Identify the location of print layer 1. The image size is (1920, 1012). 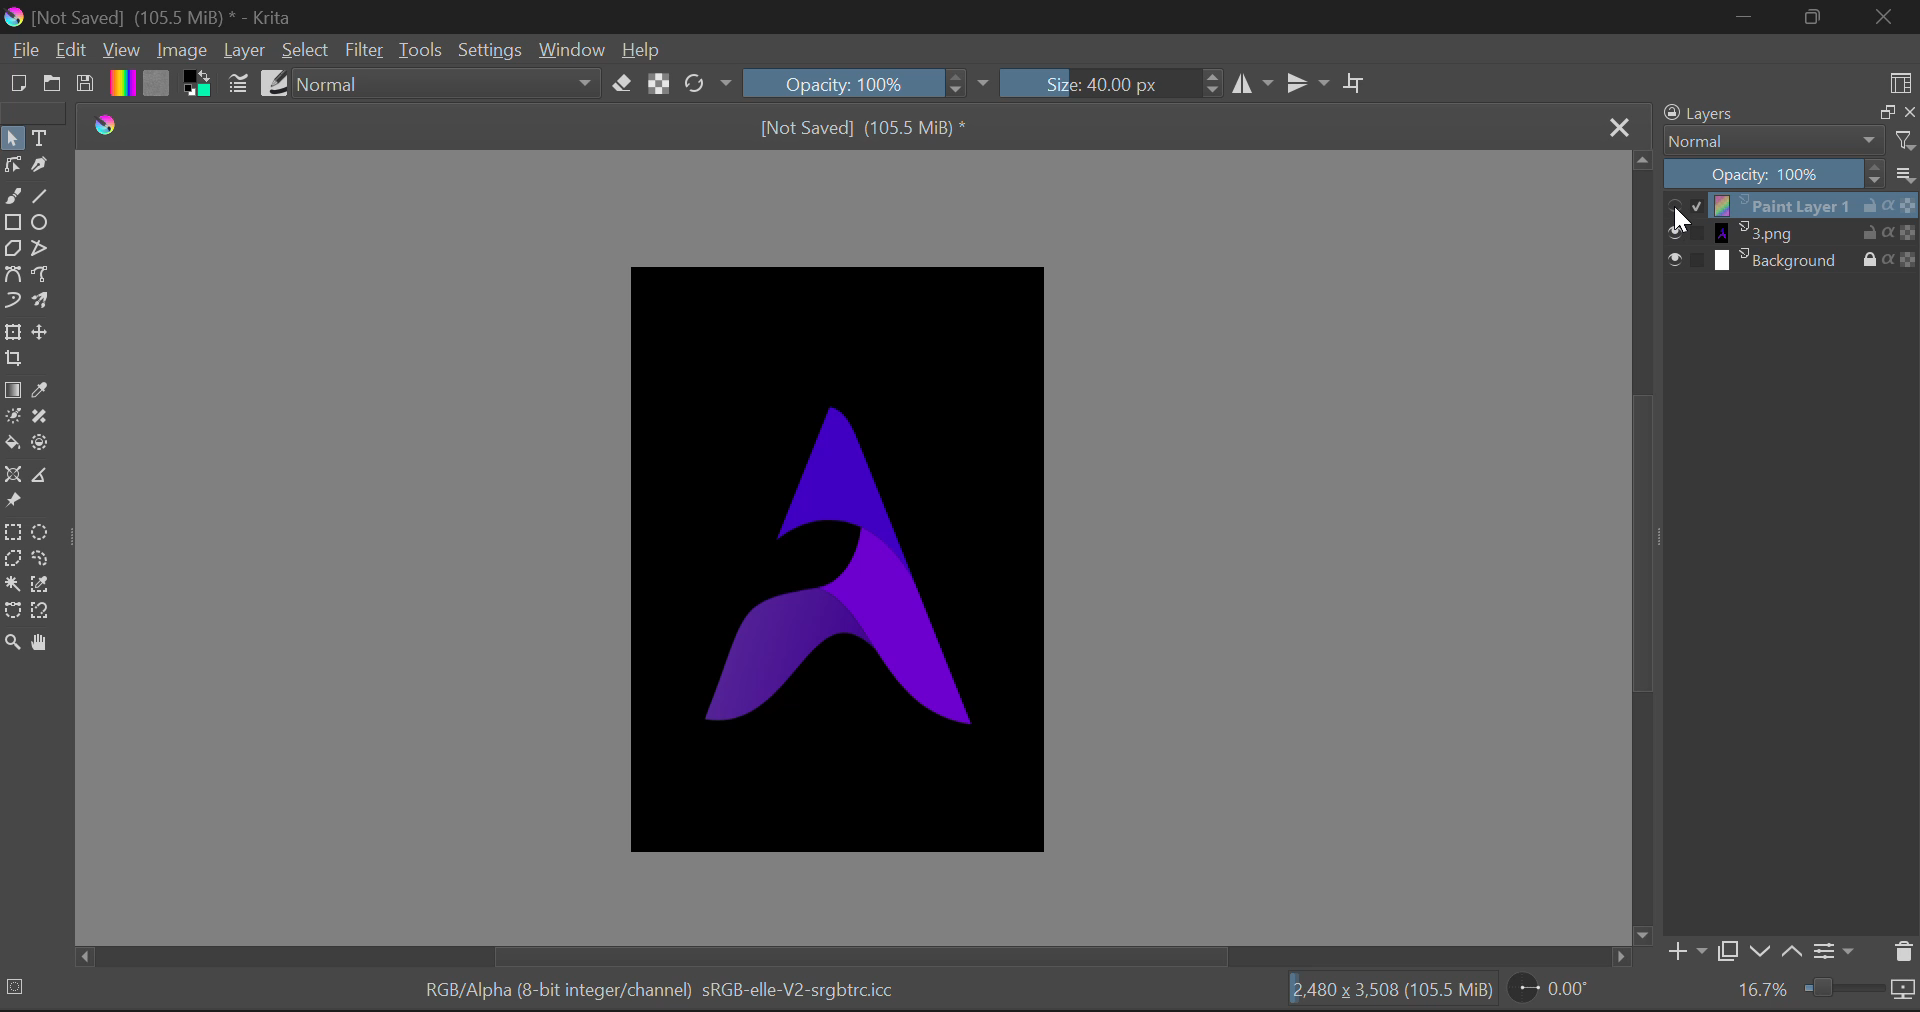
(1782, 205).